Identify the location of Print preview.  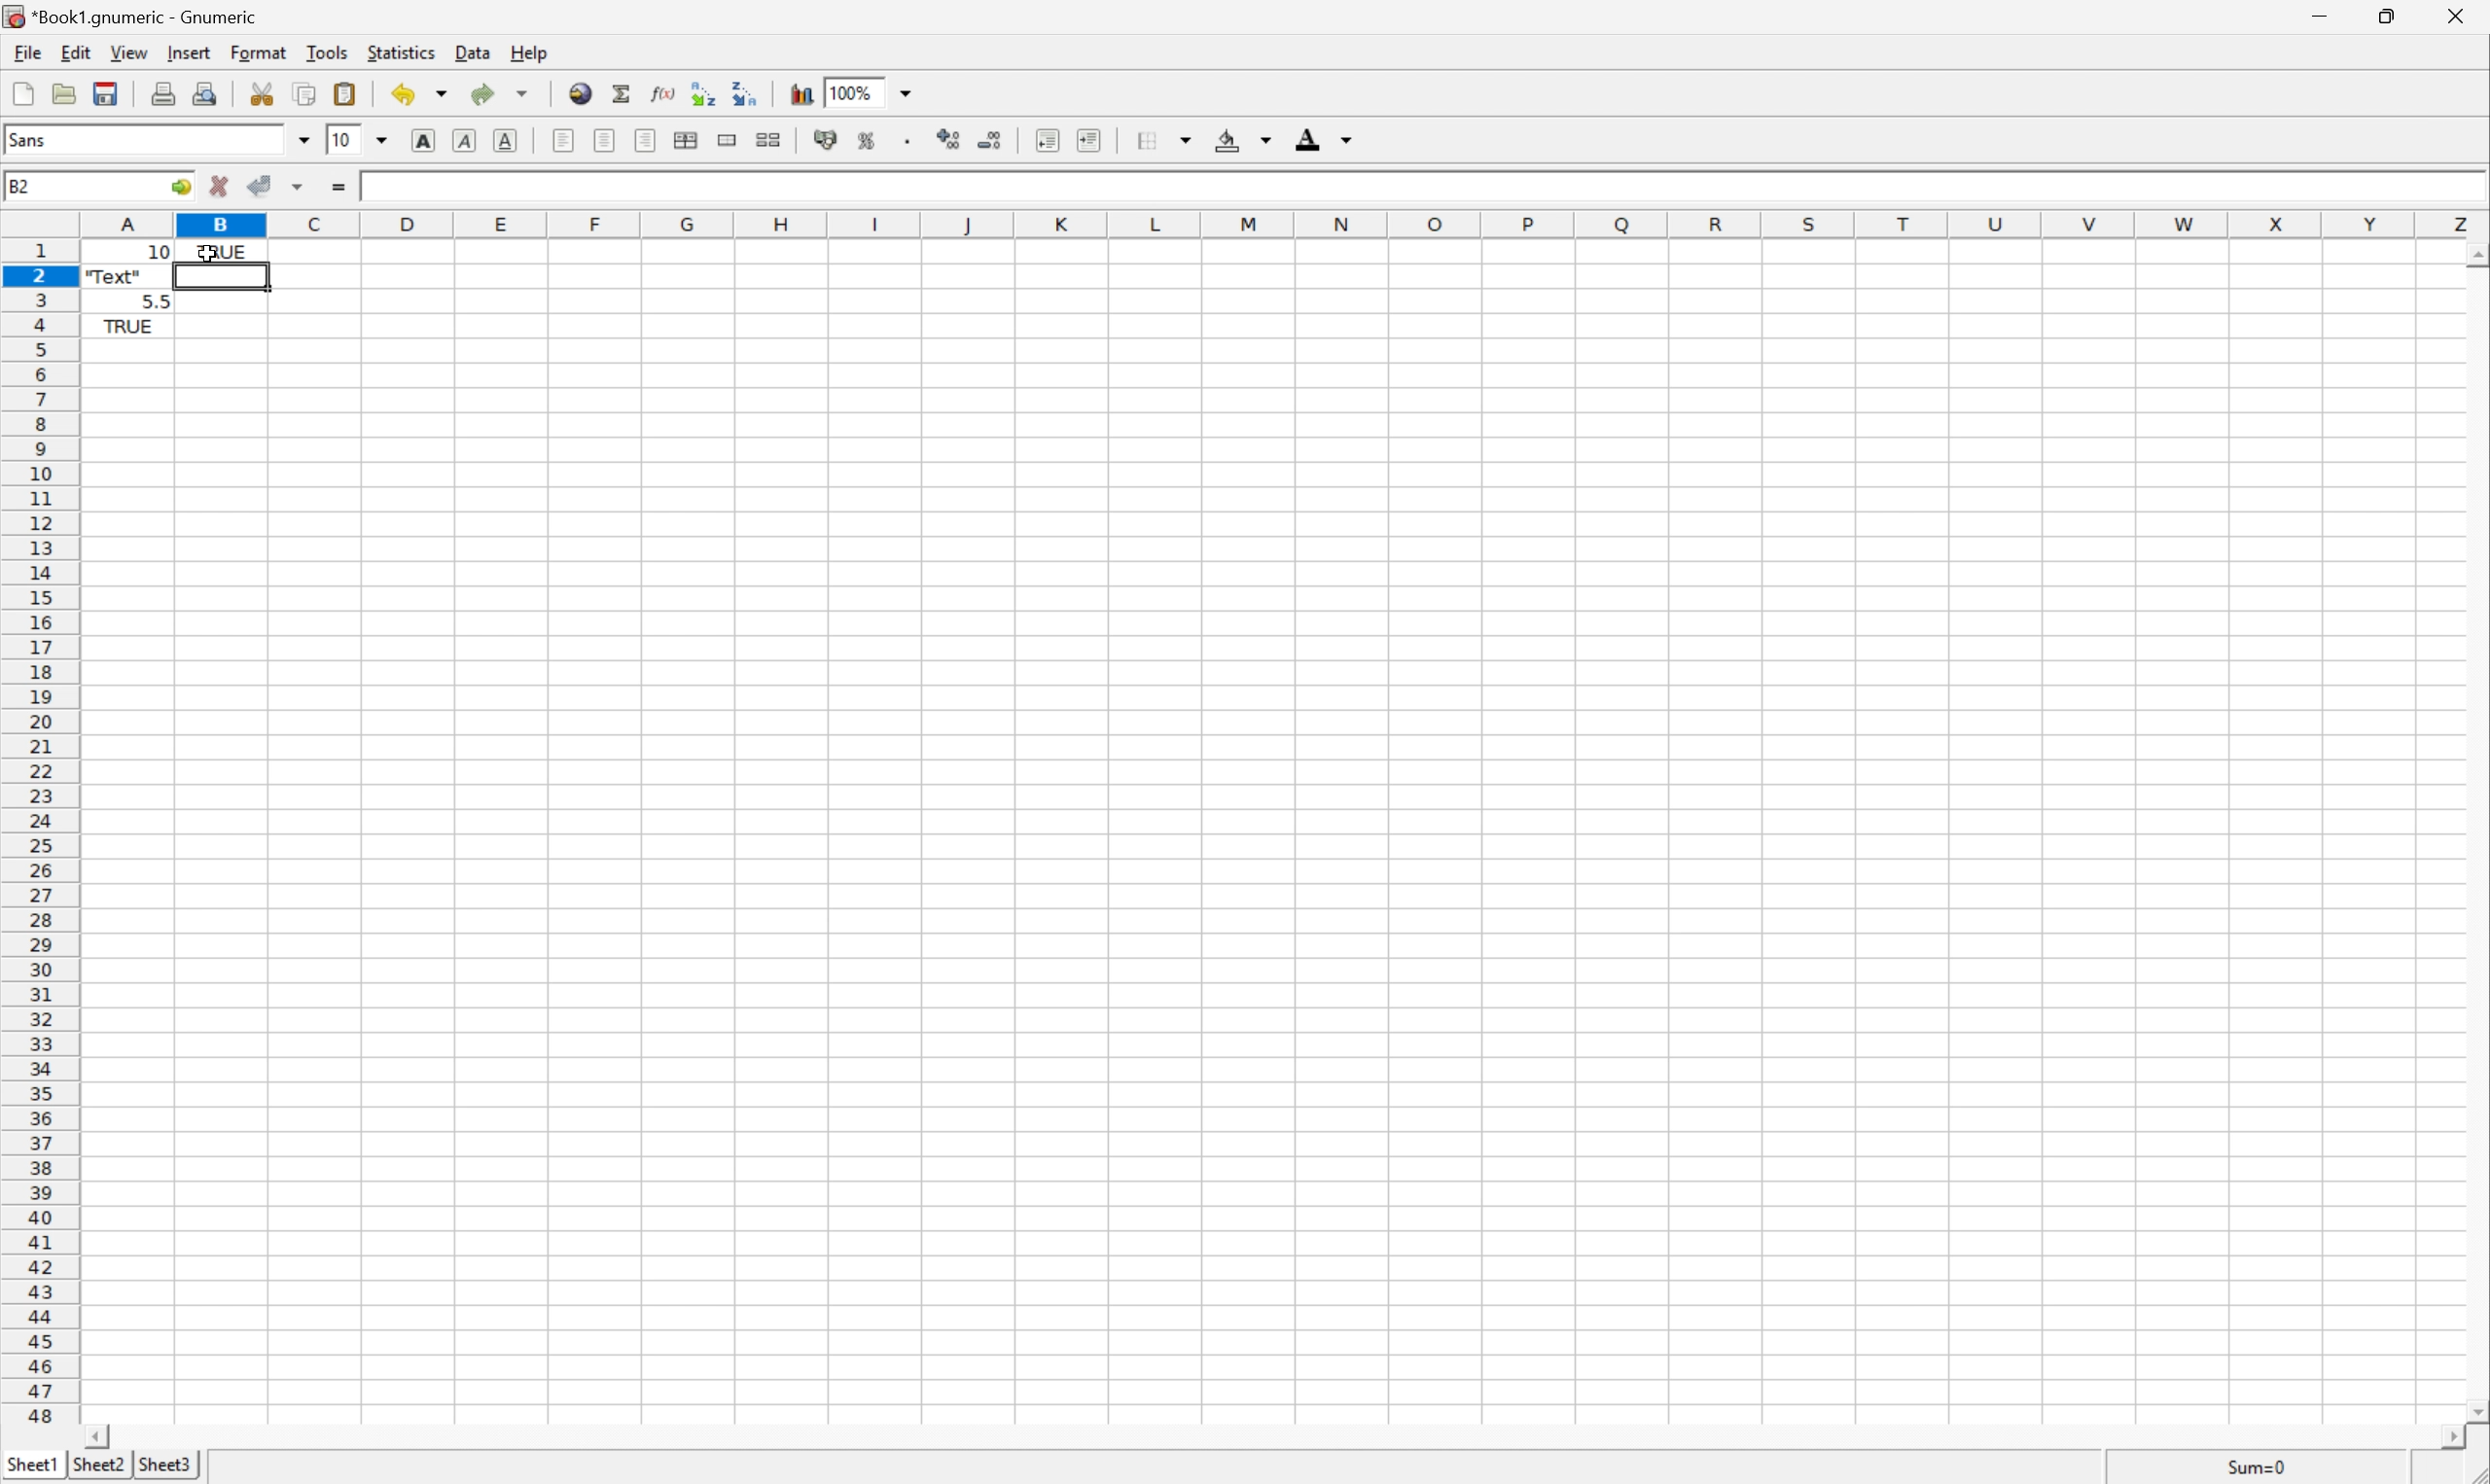
(206, 92).